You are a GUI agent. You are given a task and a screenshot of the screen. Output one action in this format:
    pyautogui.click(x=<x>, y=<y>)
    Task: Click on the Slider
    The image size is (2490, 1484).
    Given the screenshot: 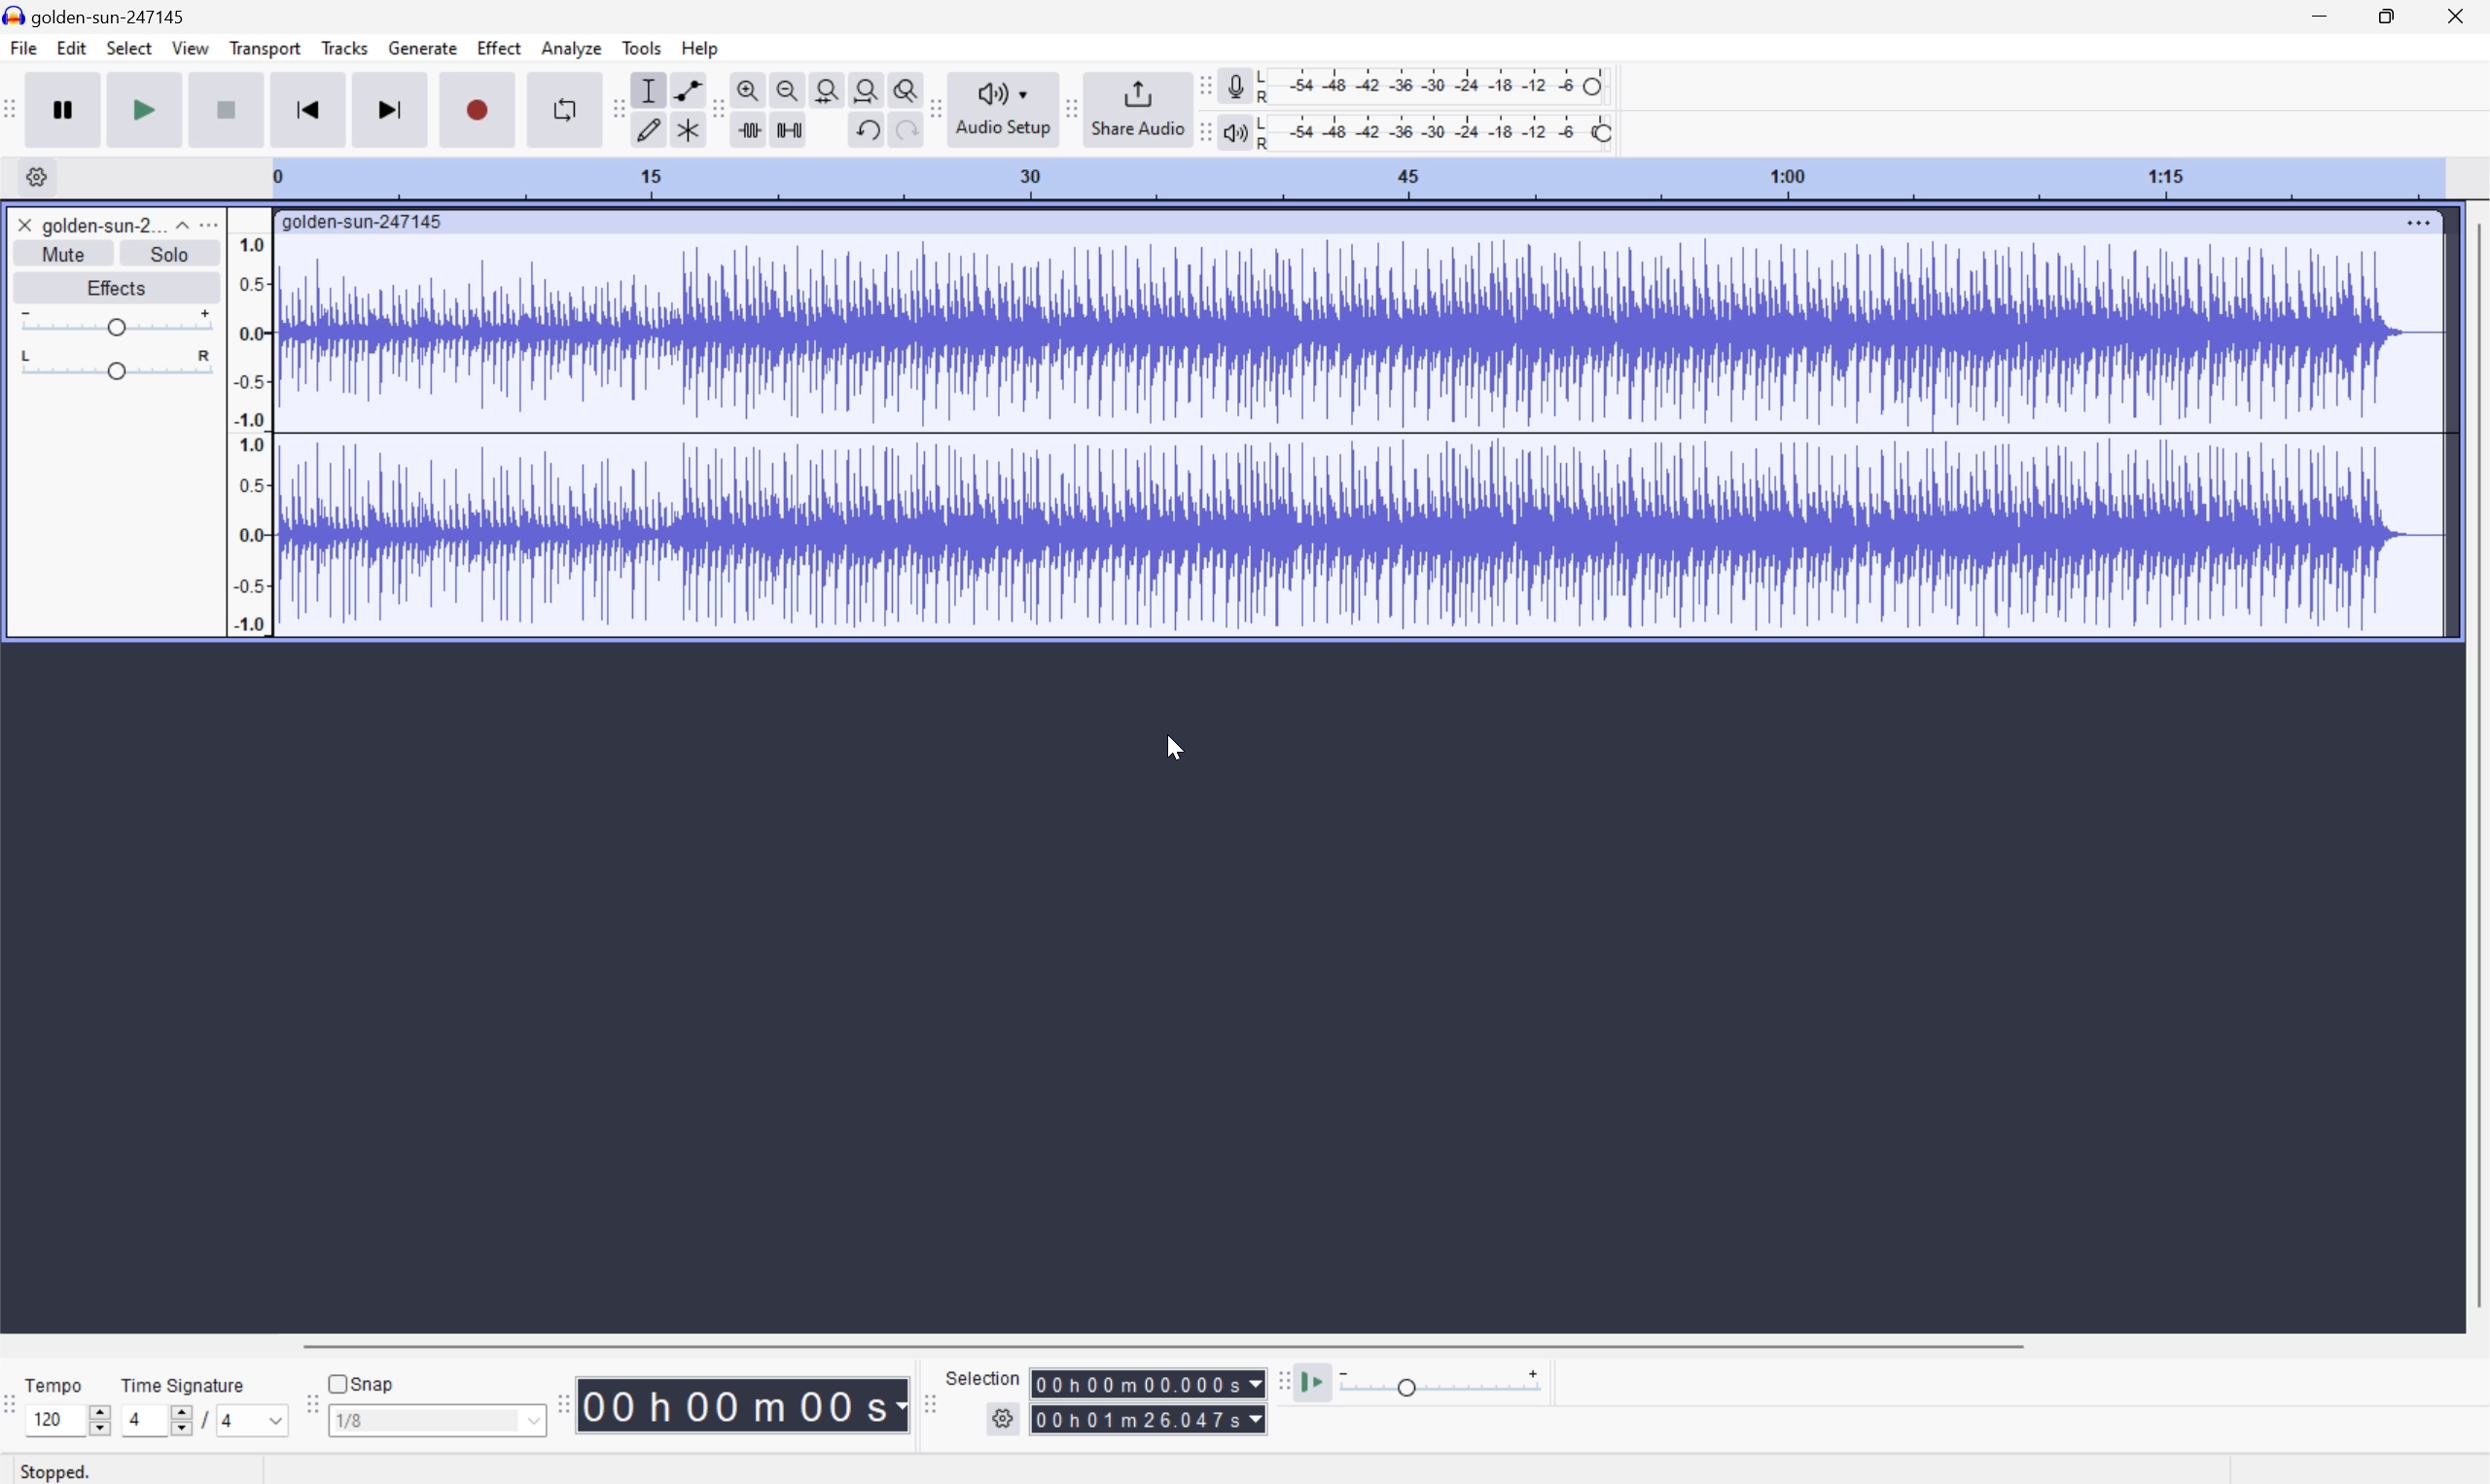 What is the action you would take?
    pyautogui.click(x=109, y=365)
    